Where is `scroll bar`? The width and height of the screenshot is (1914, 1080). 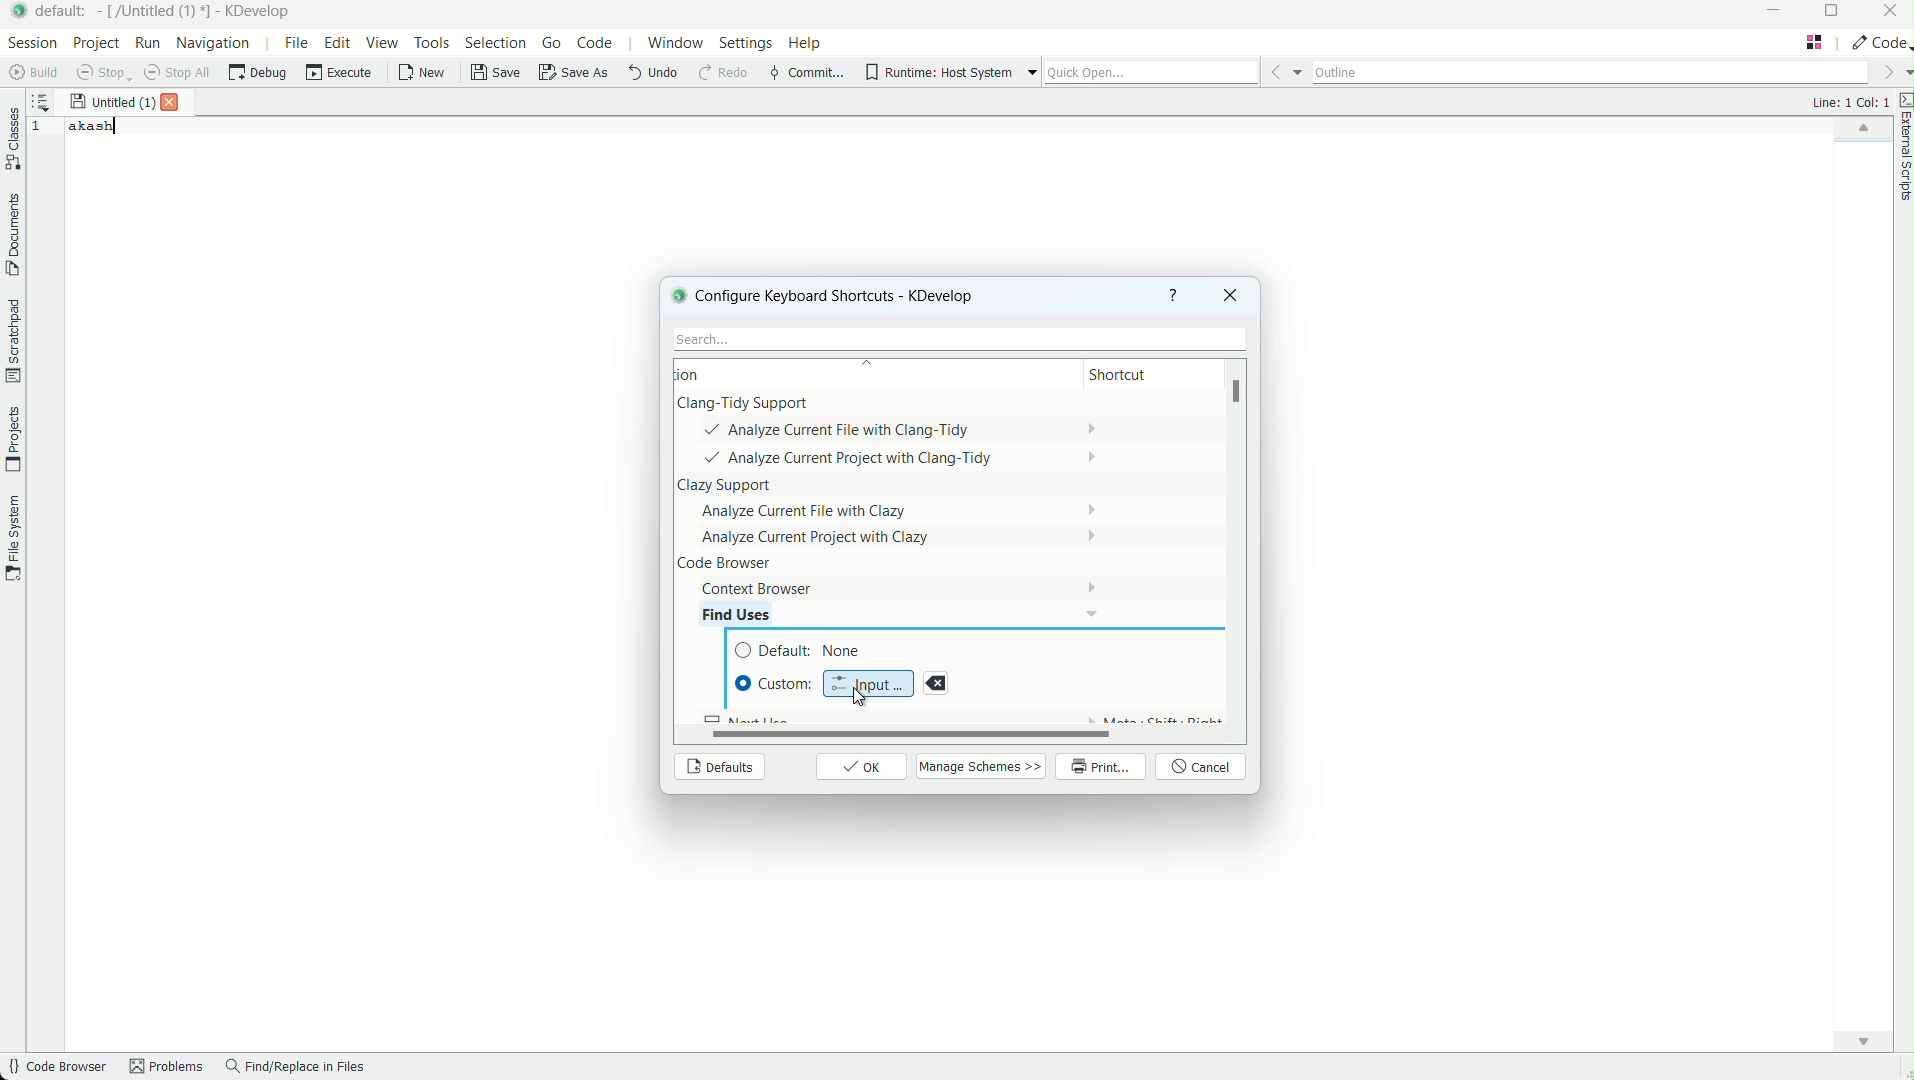 scroll bar is located at coordinates (899, 734).